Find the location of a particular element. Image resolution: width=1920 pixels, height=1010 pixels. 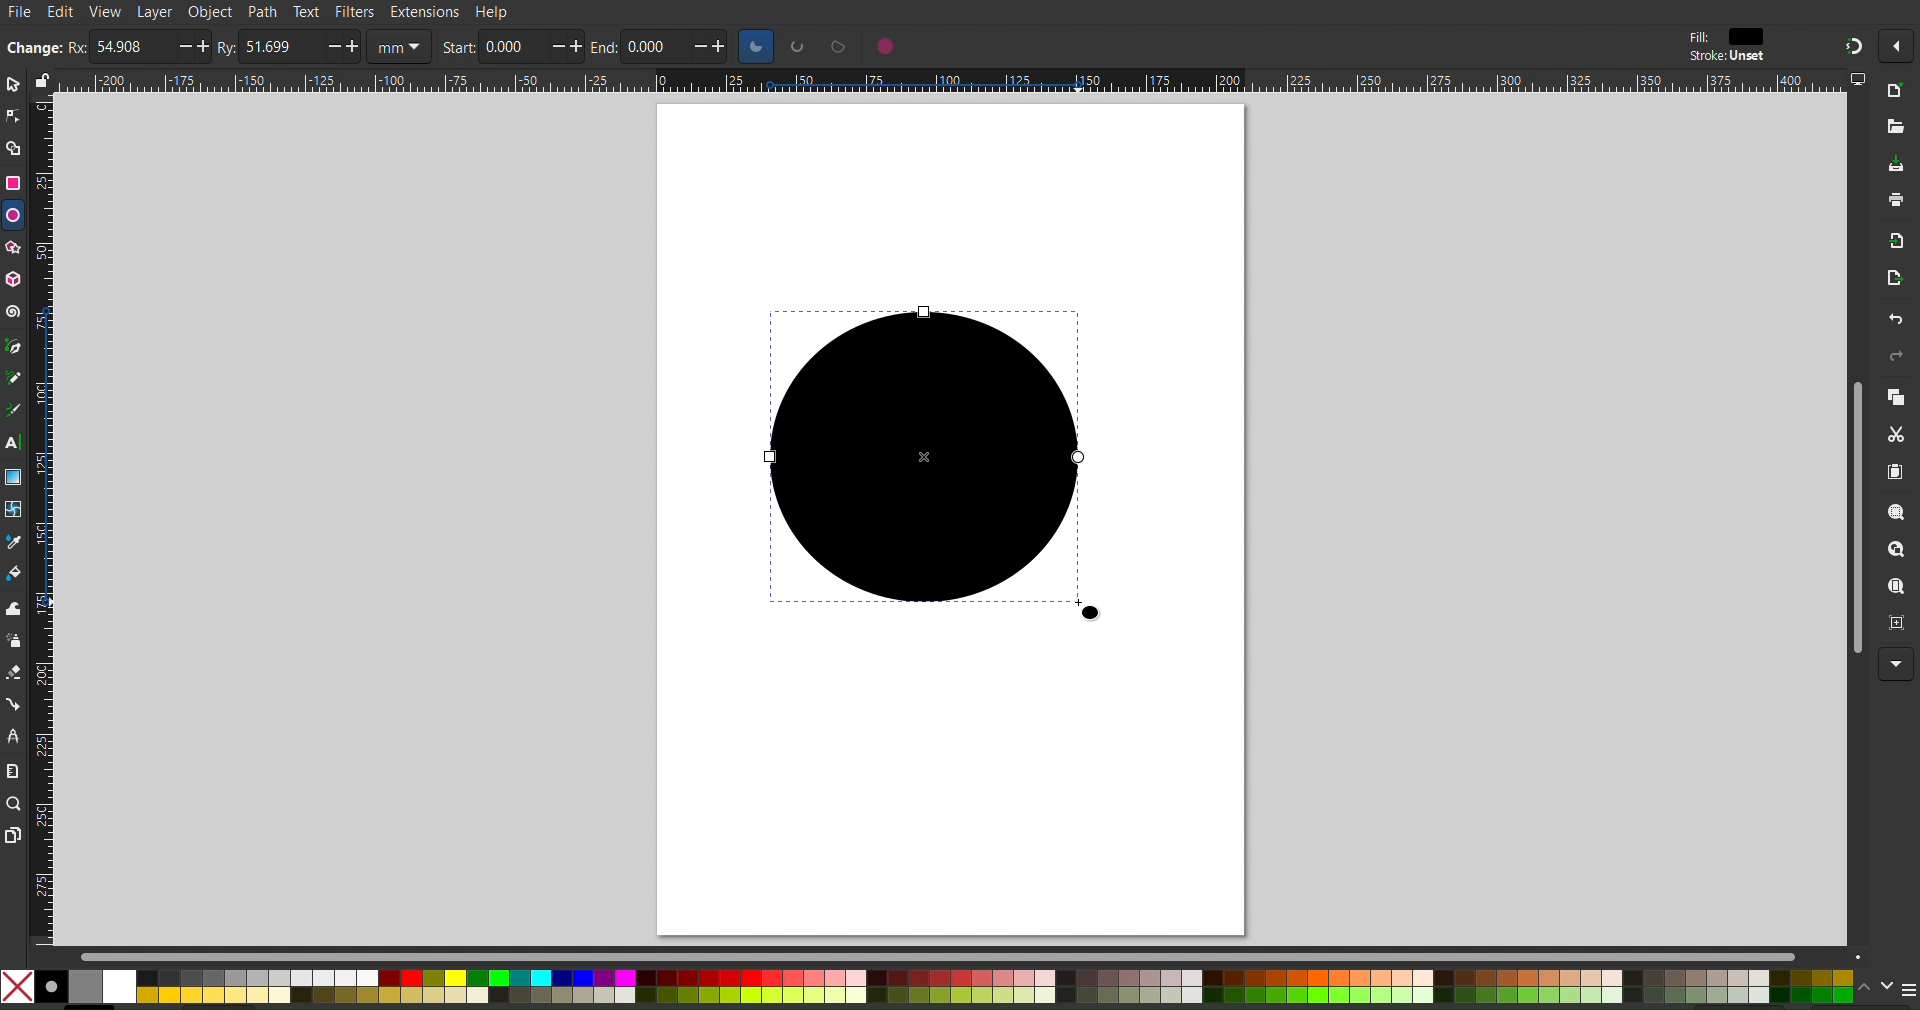

cursor is located at coordinates (1106, 616).